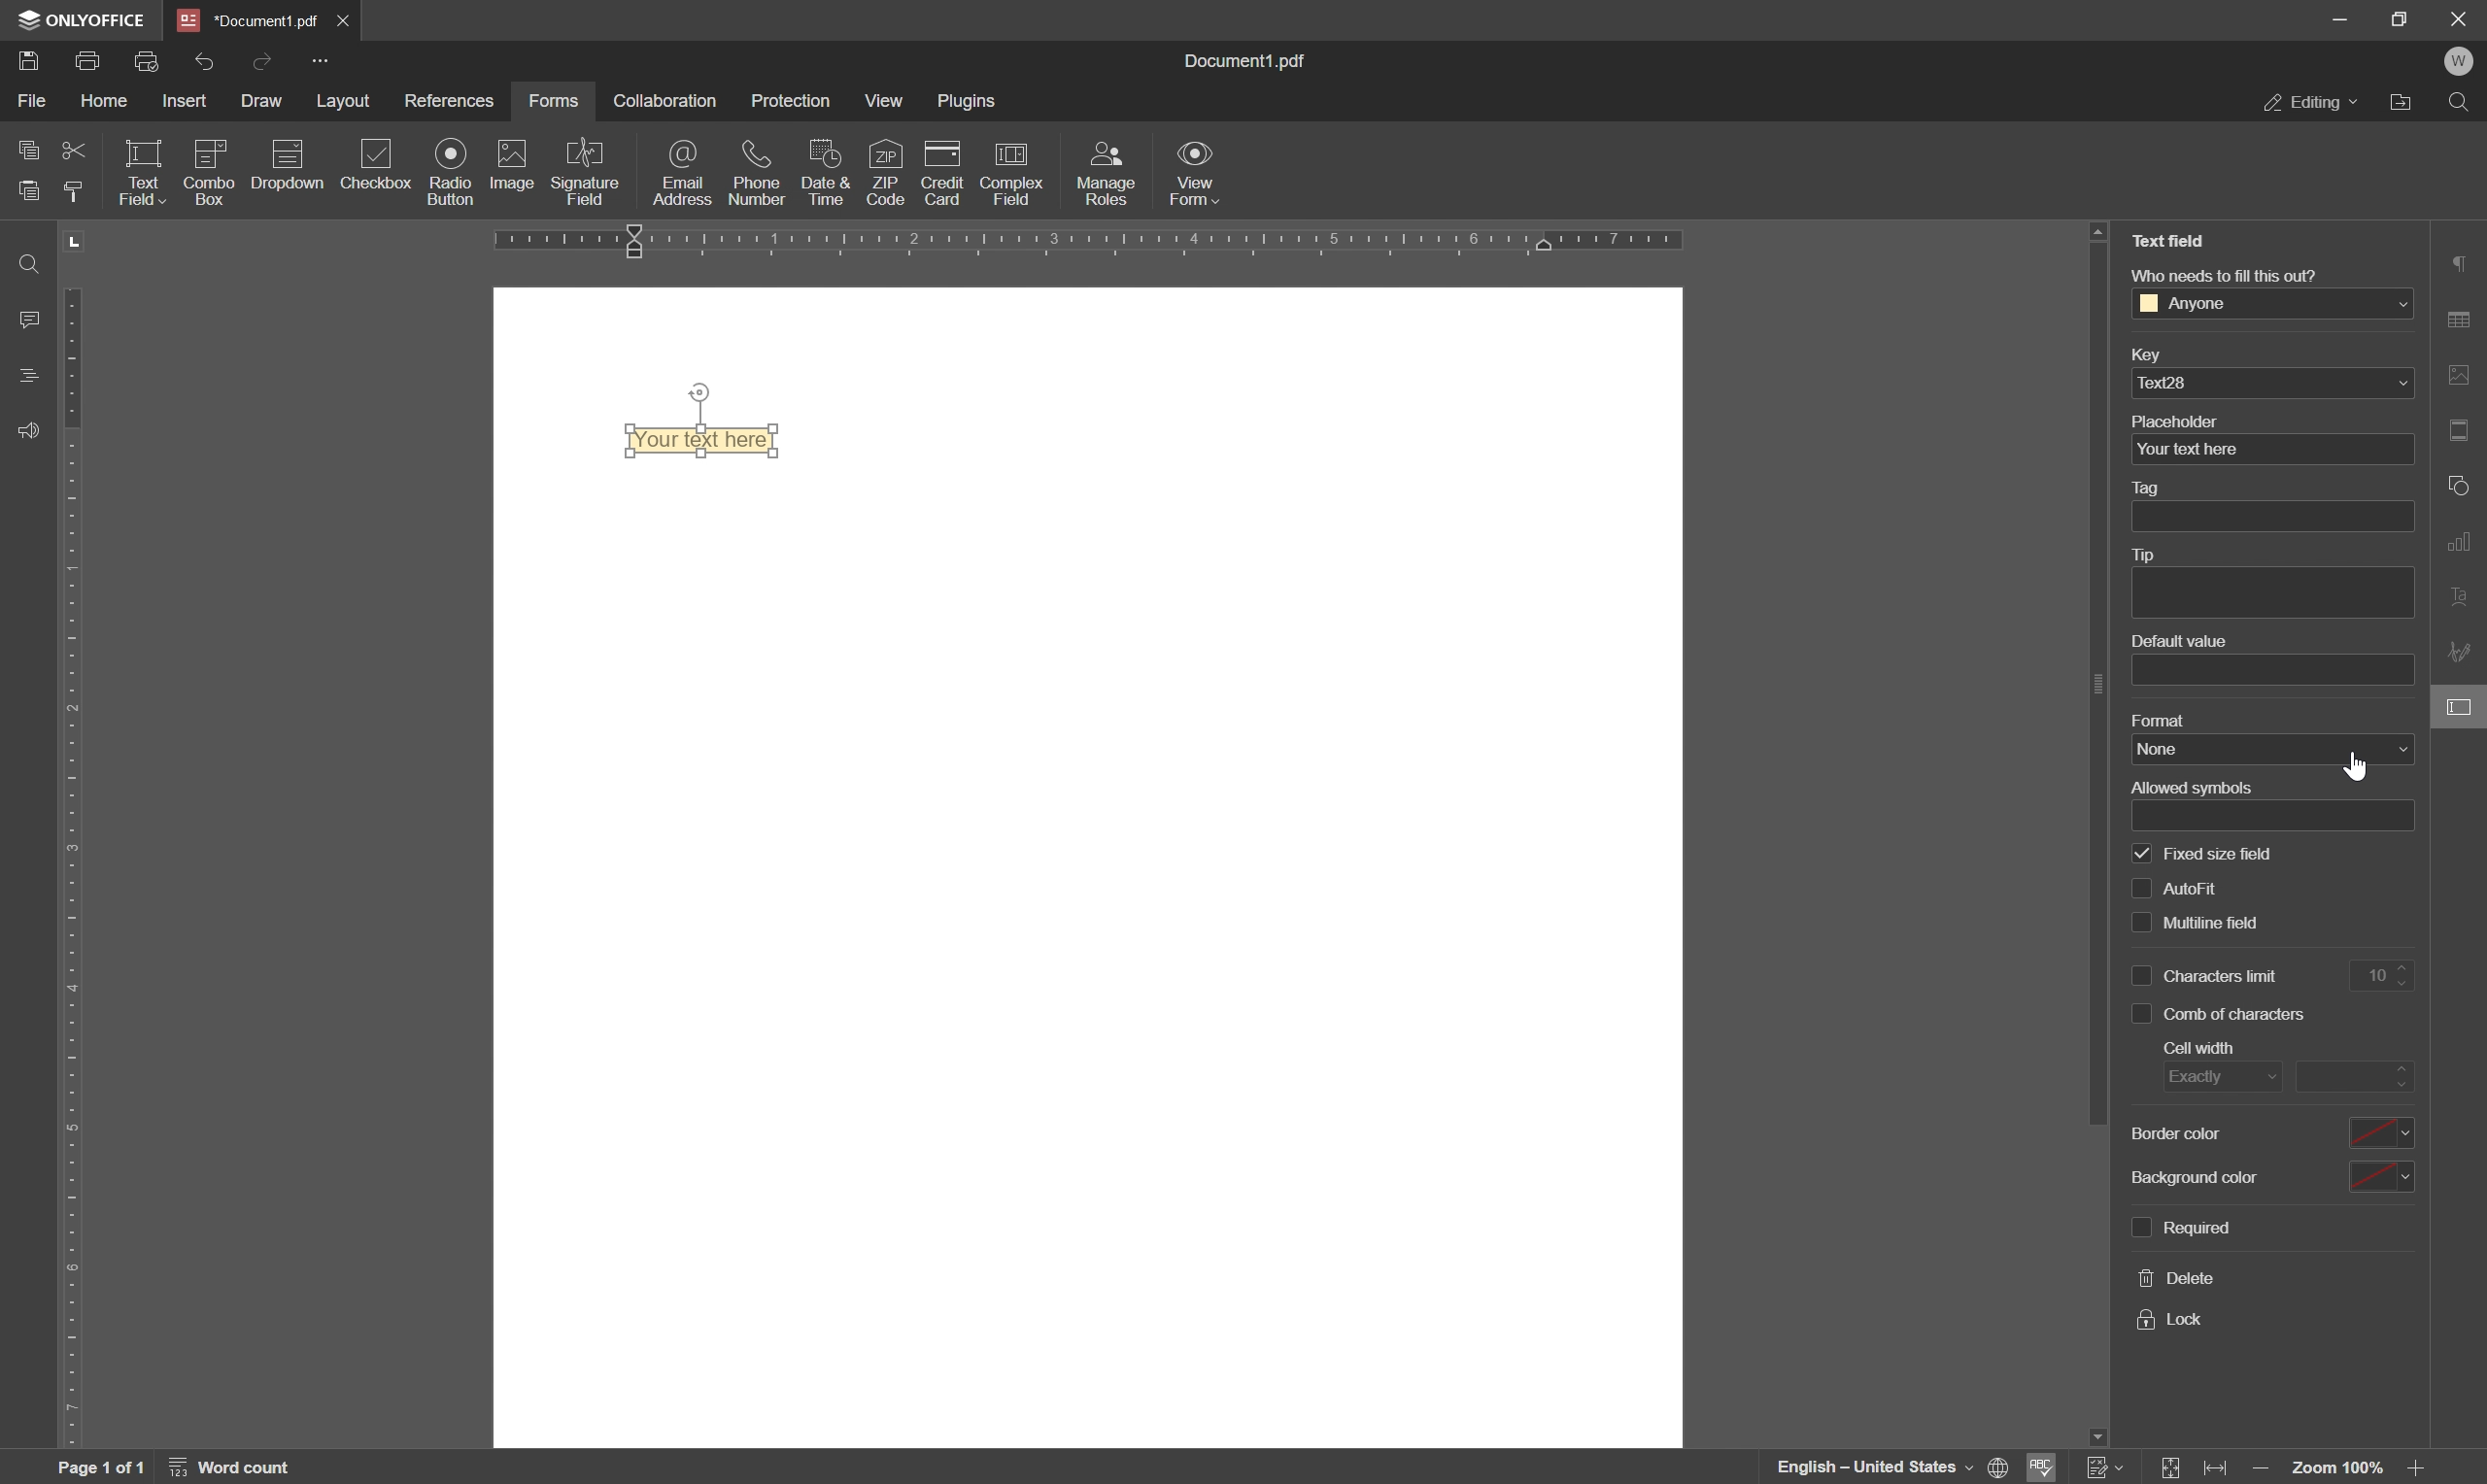  Describe the element at coordinates (450, 100) in the screenshot. I see `references` at that location.